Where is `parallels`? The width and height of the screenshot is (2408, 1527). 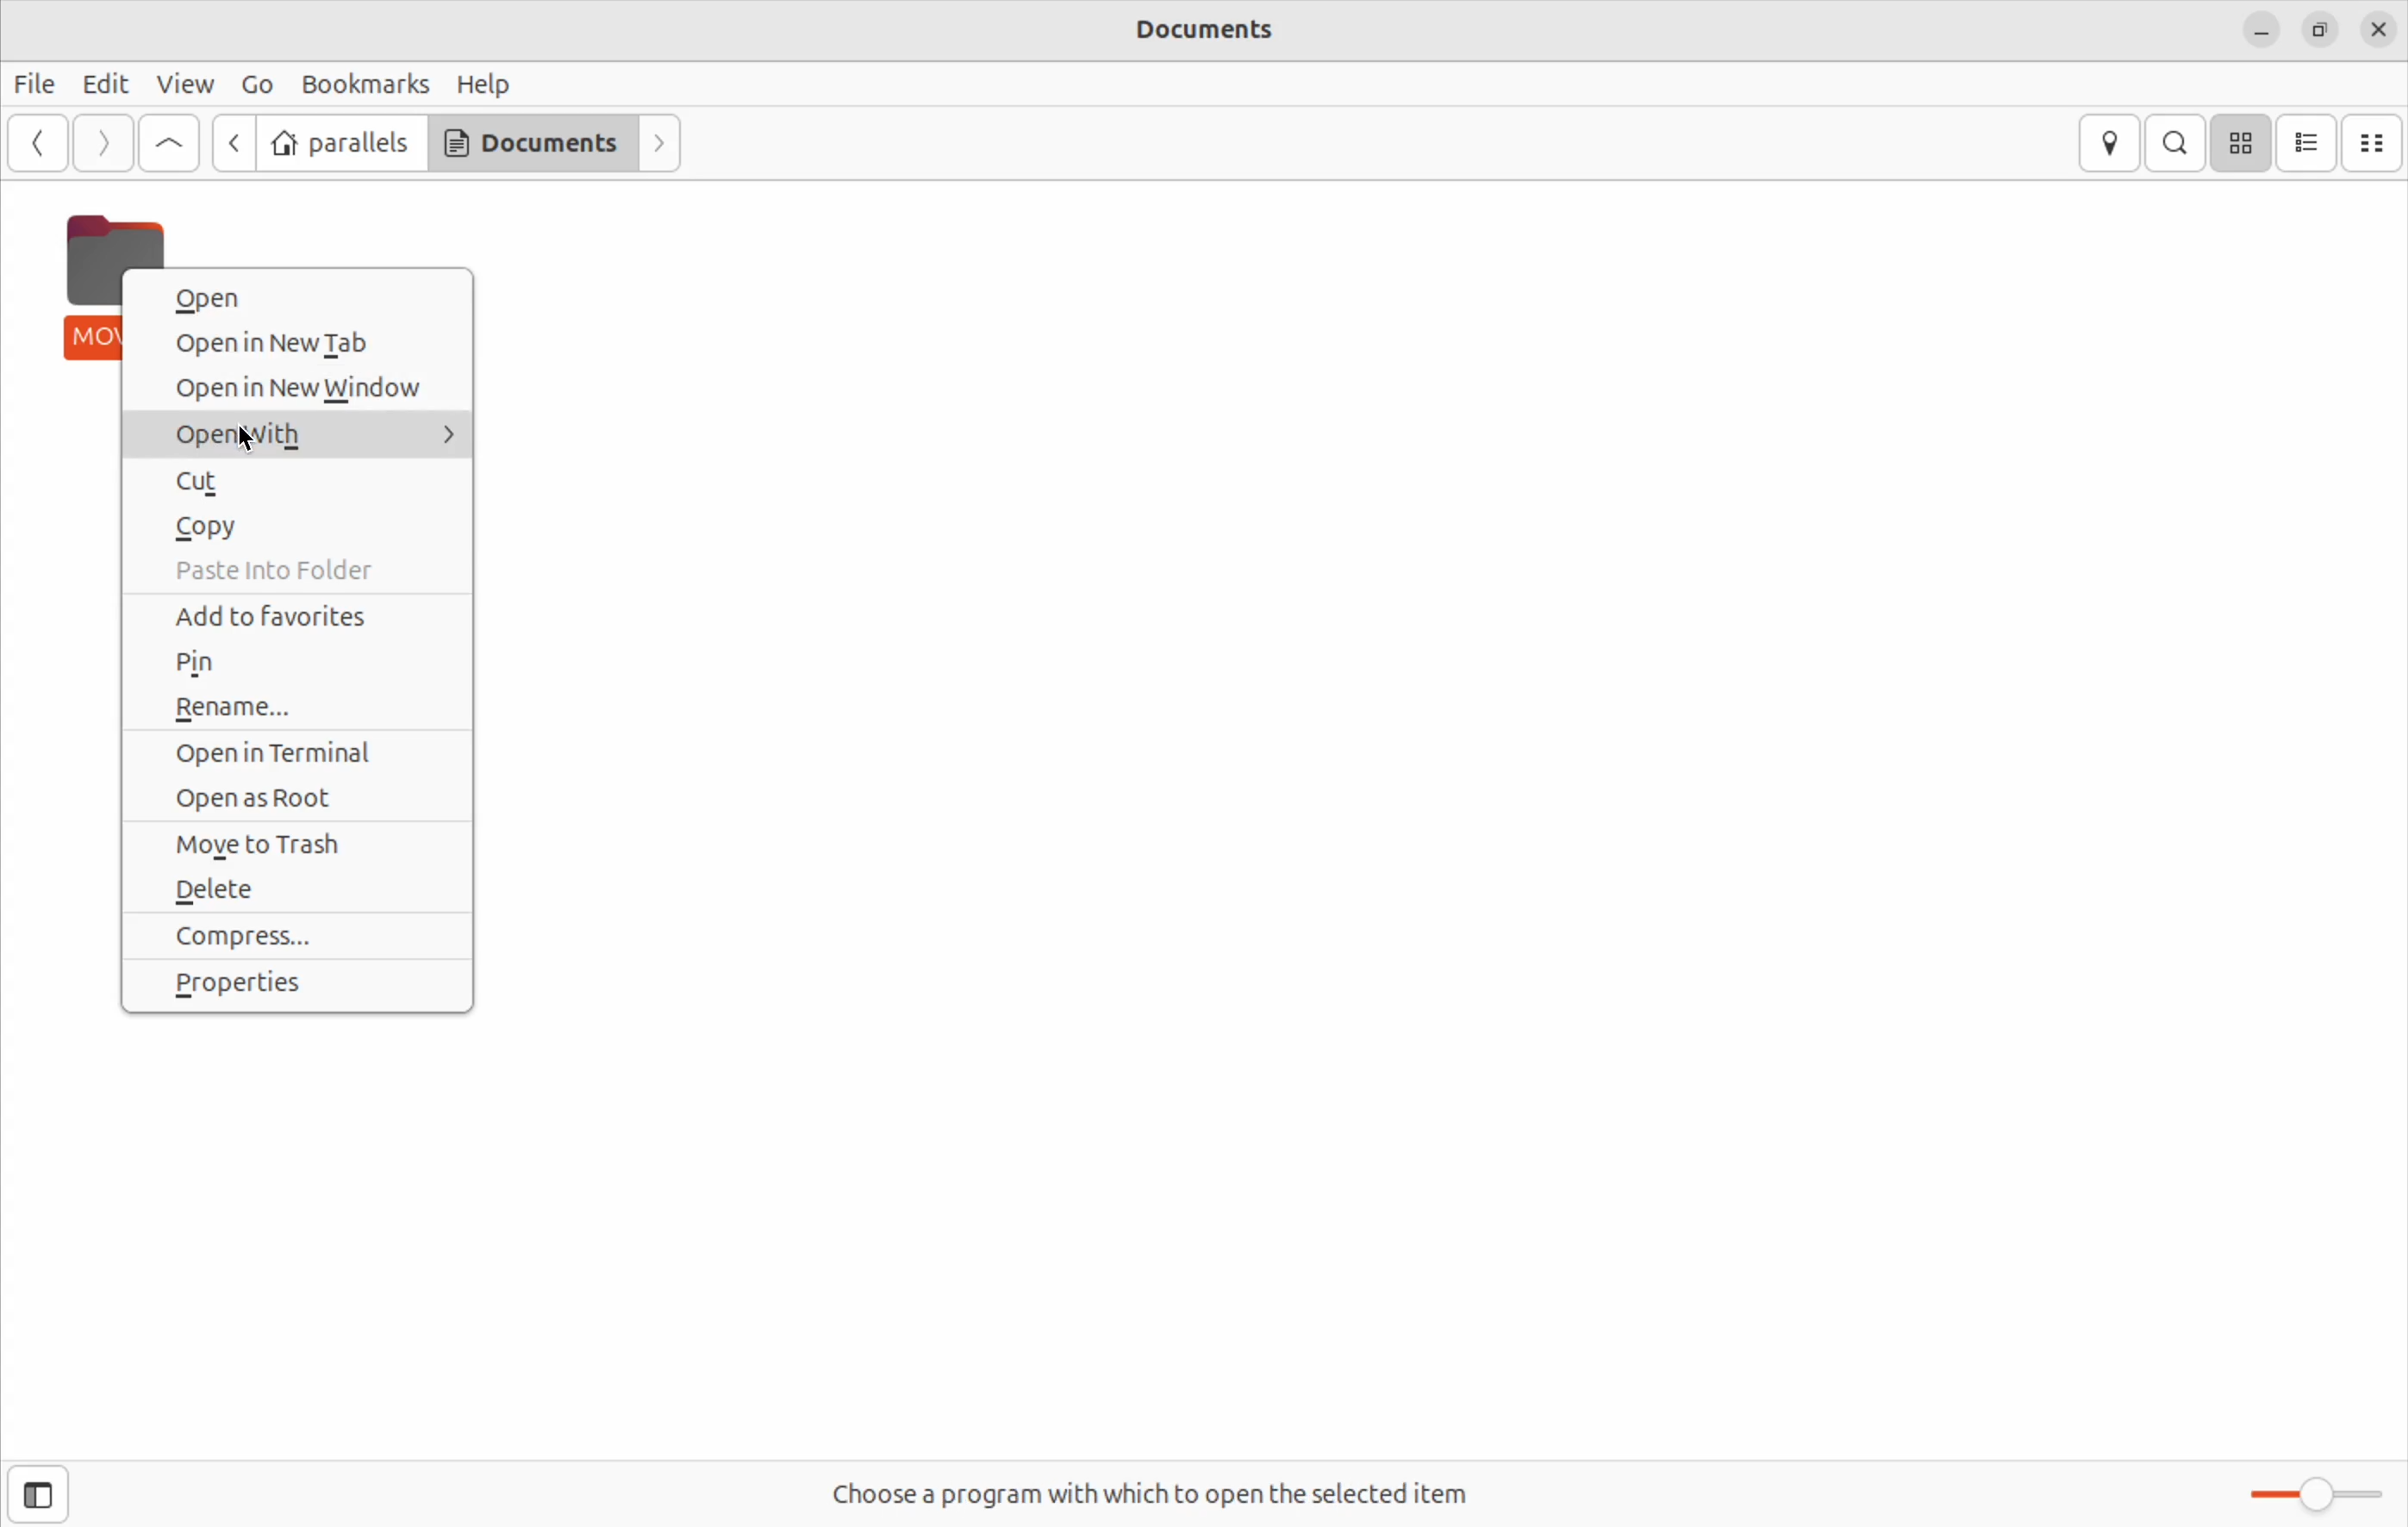
parallels is located at coordinates (342, 144).